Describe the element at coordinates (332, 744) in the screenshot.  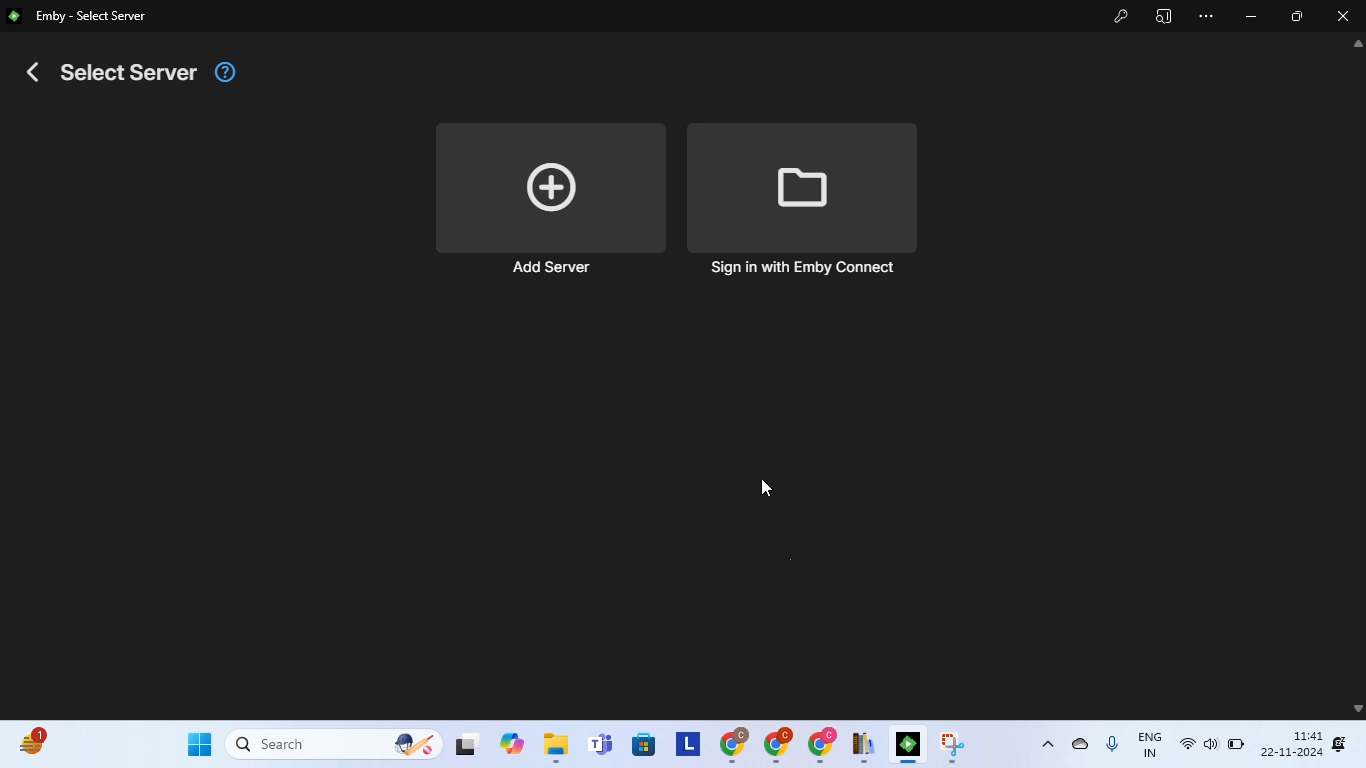
I see `search` at that location.